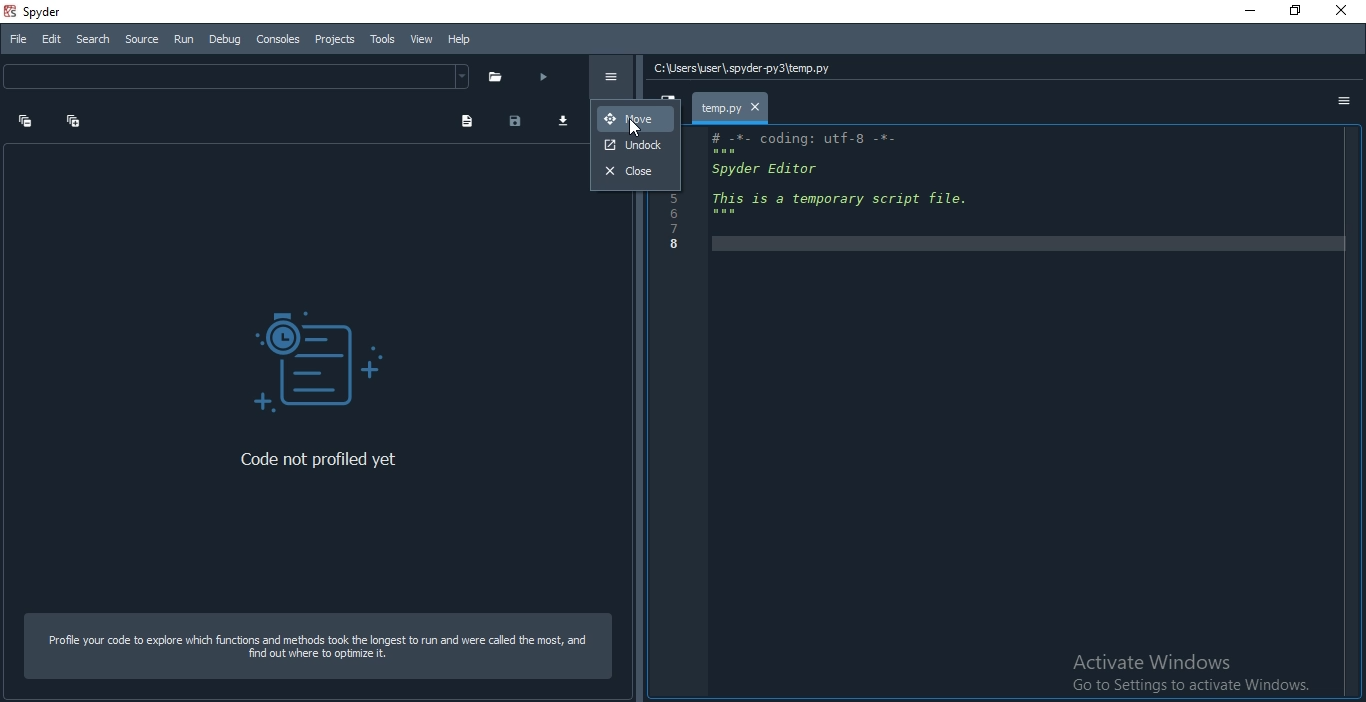 The image size is (1366, 702). What do you see at coordinates (79, 118) in the screenshot?
I see `collapse` at bounding box center [79, 118].